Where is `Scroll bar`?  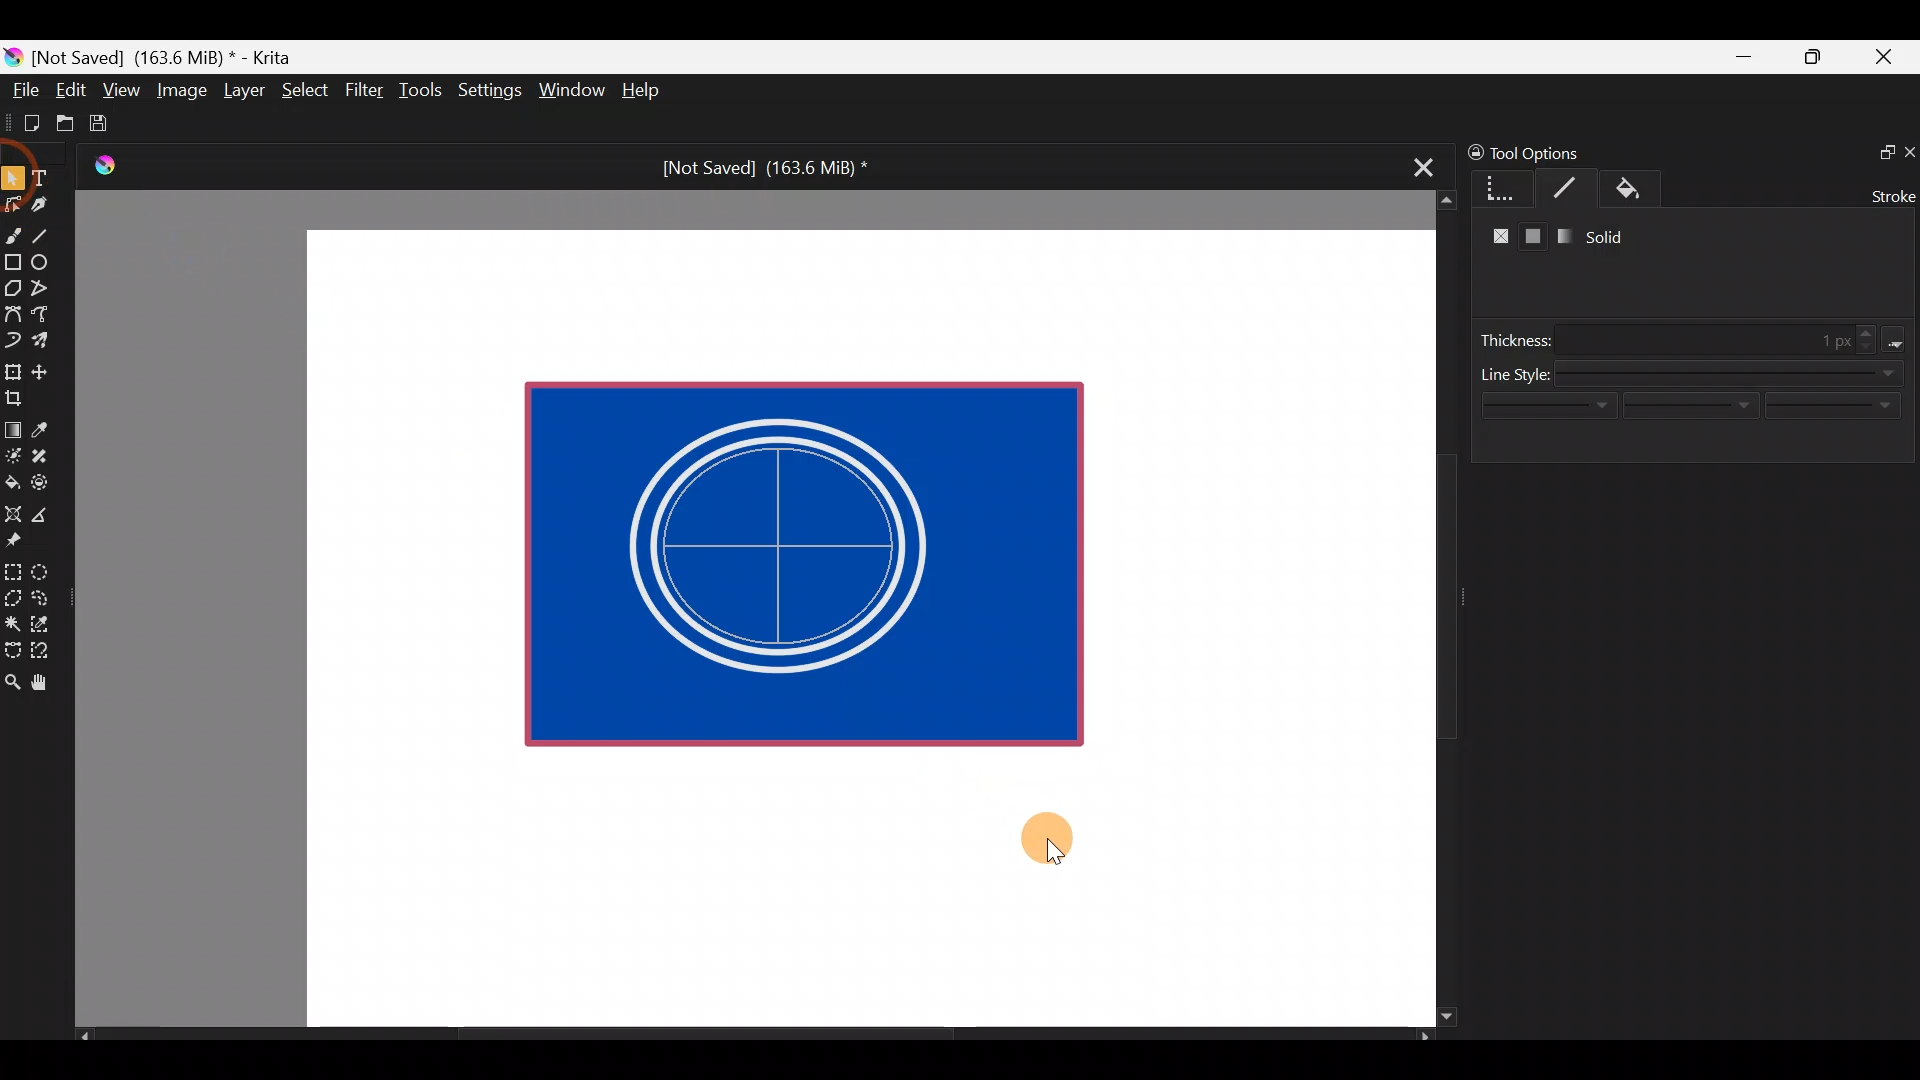 Scroll bar is located at coordinates (1432, 609).